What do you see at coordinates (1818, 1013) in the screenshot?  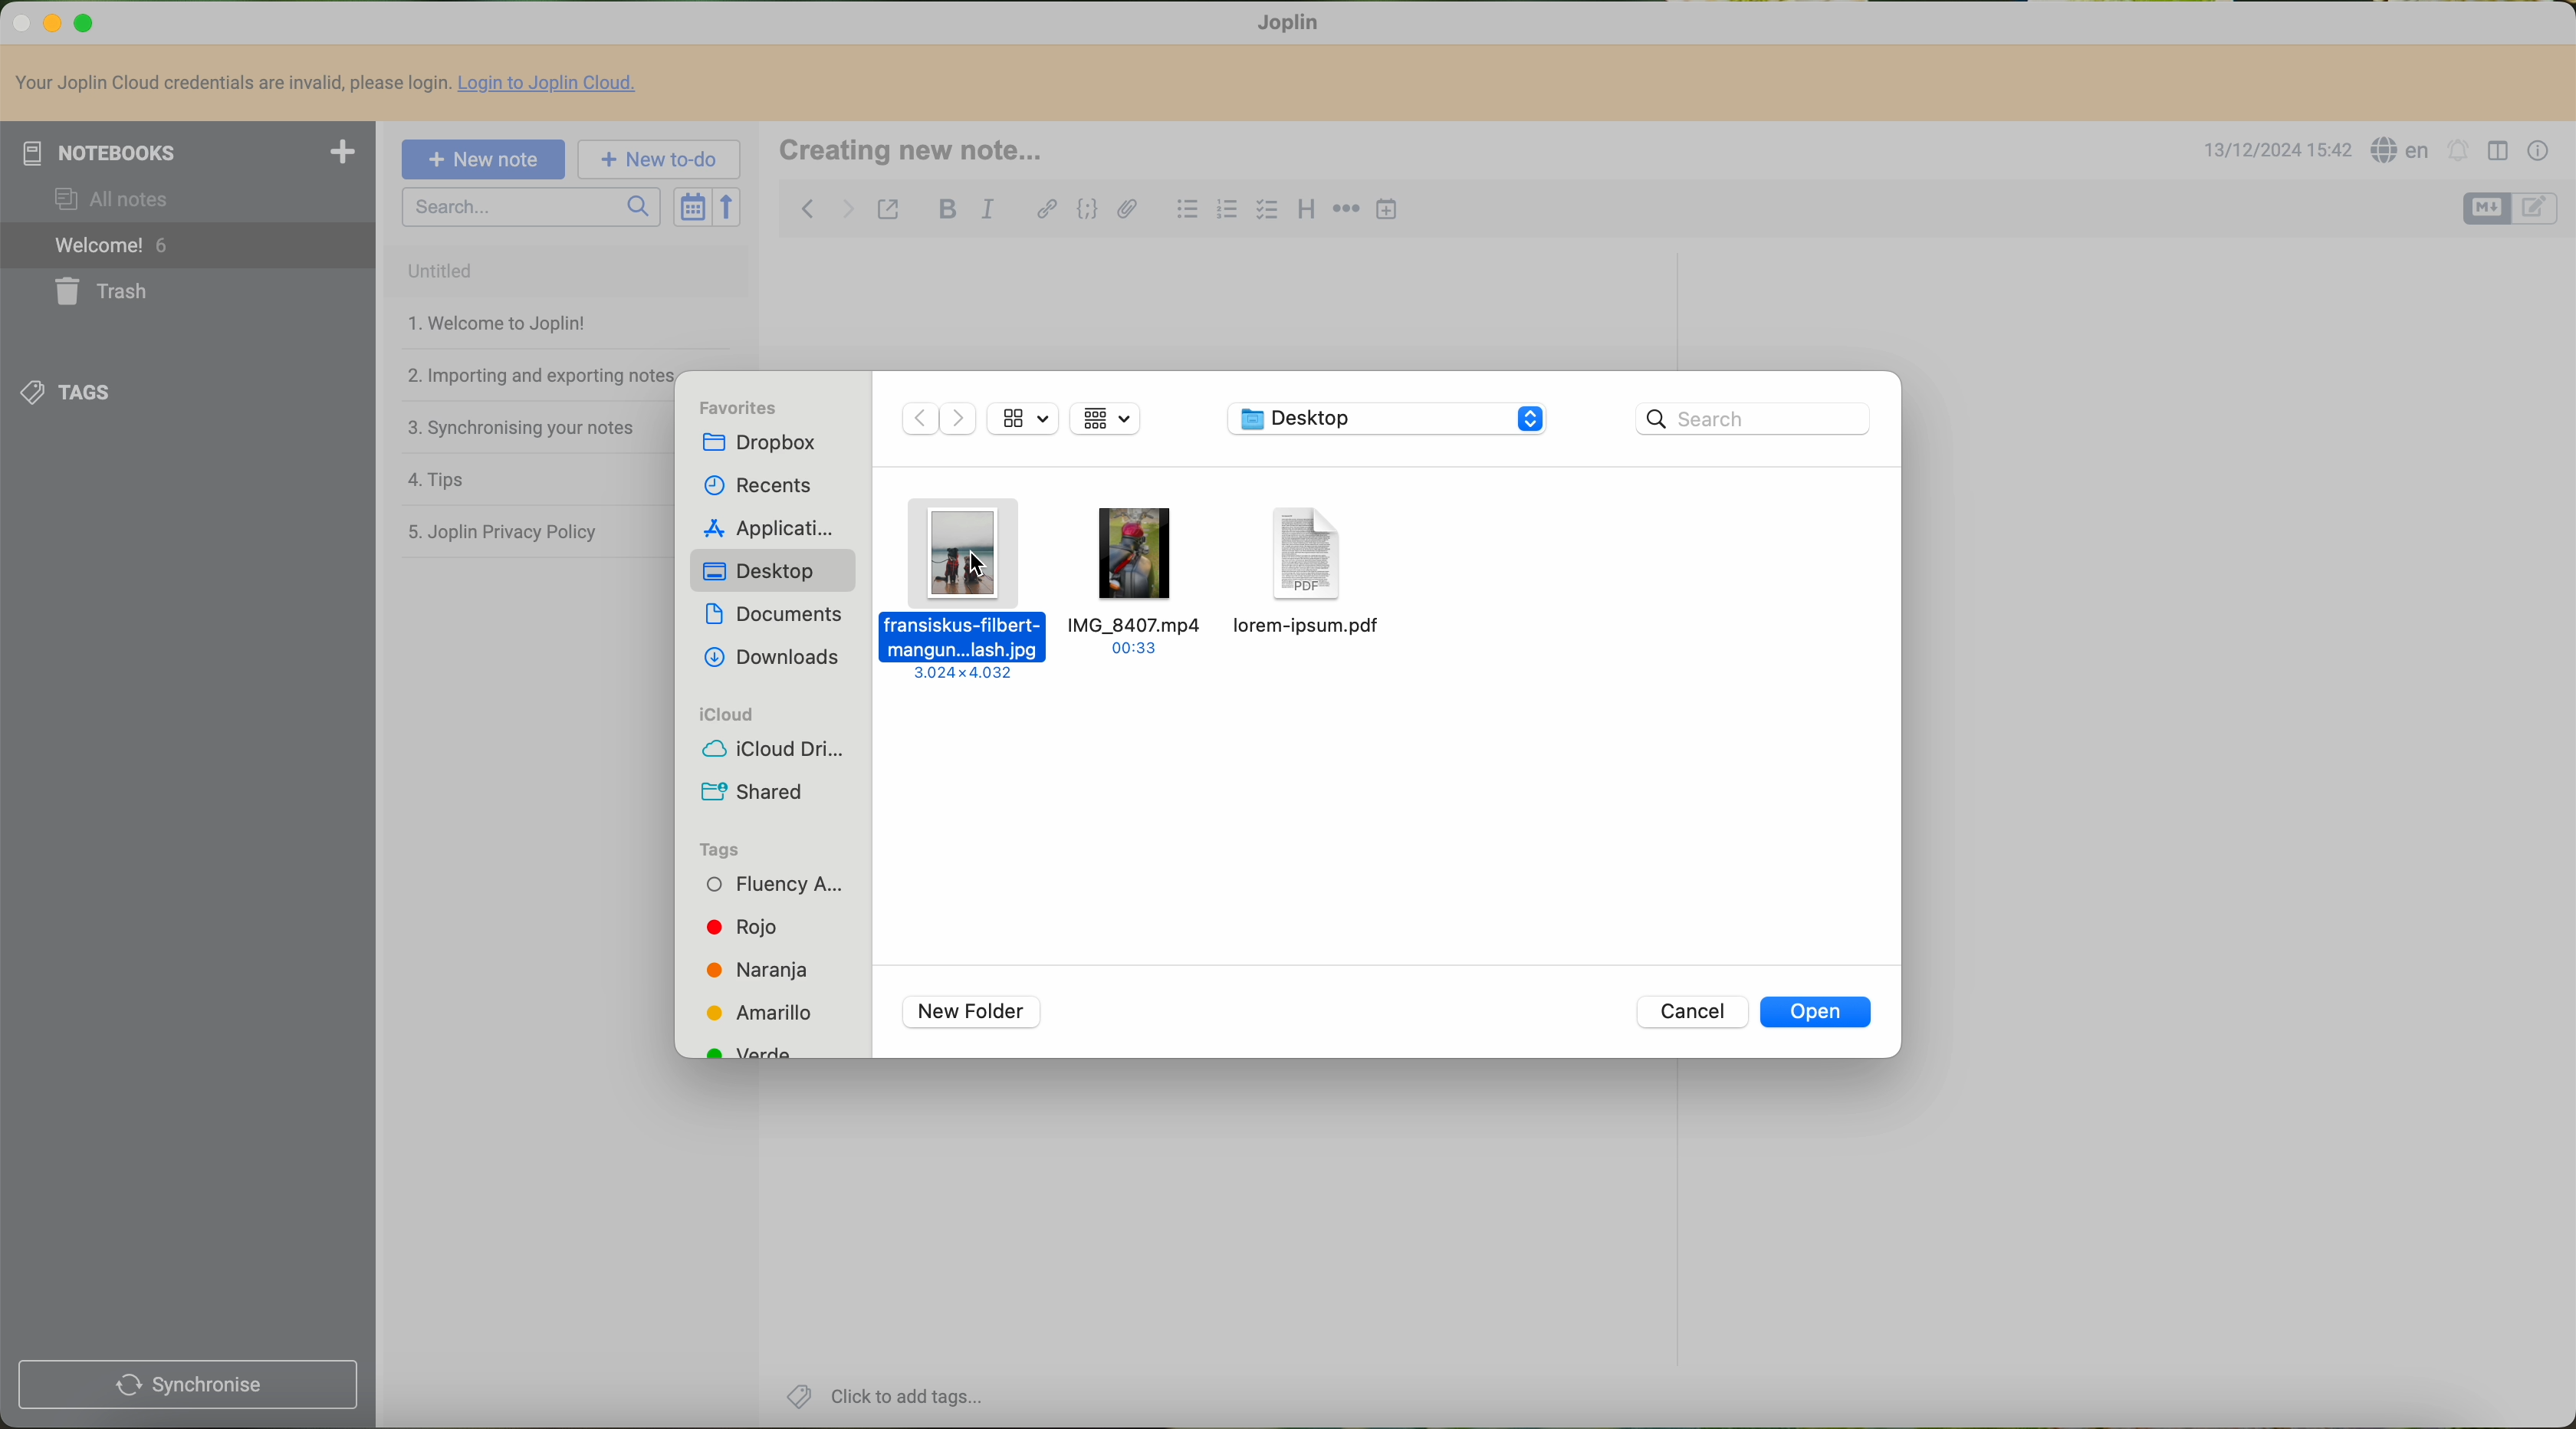 I see `disable open button` at bounding box center [1818, 1013].